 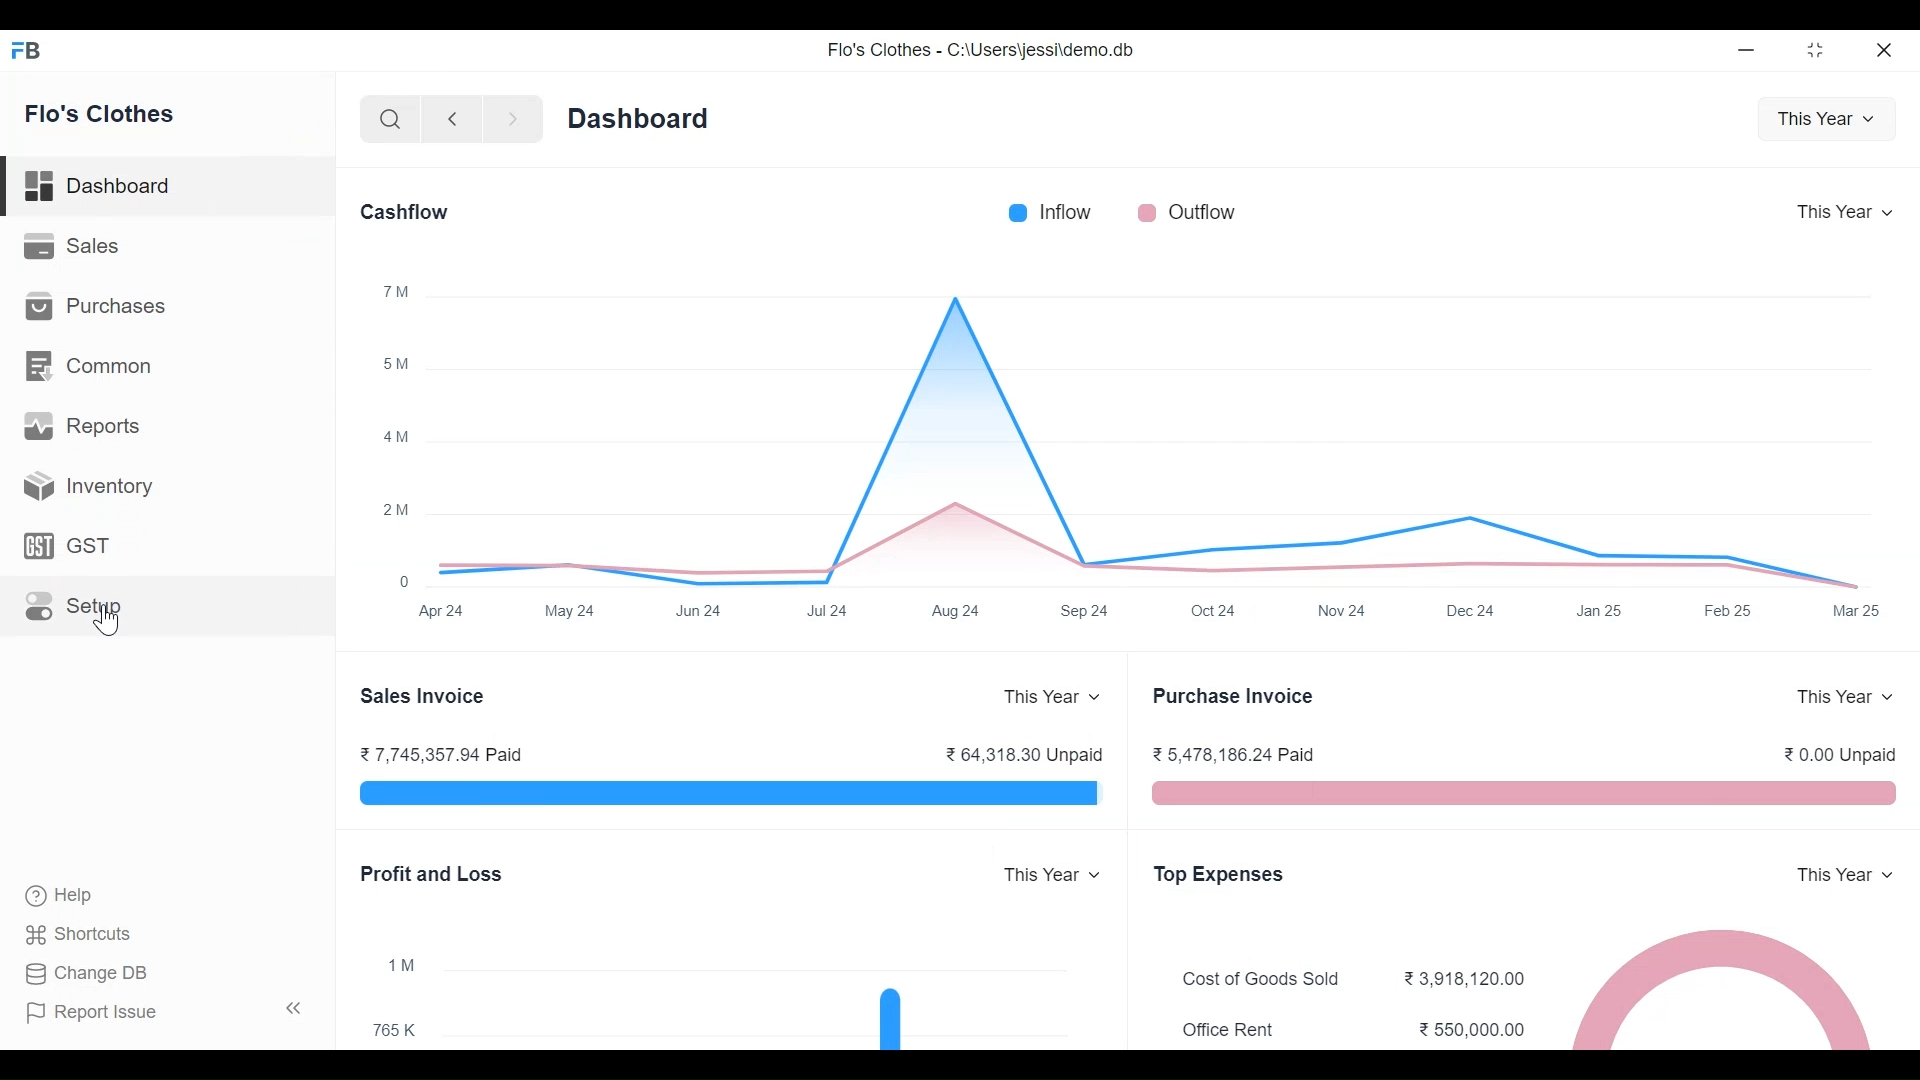 What do you see at coordinates (1823, 122) in the screenshot?
I see `This Year` at bounding box center [1823, 122].